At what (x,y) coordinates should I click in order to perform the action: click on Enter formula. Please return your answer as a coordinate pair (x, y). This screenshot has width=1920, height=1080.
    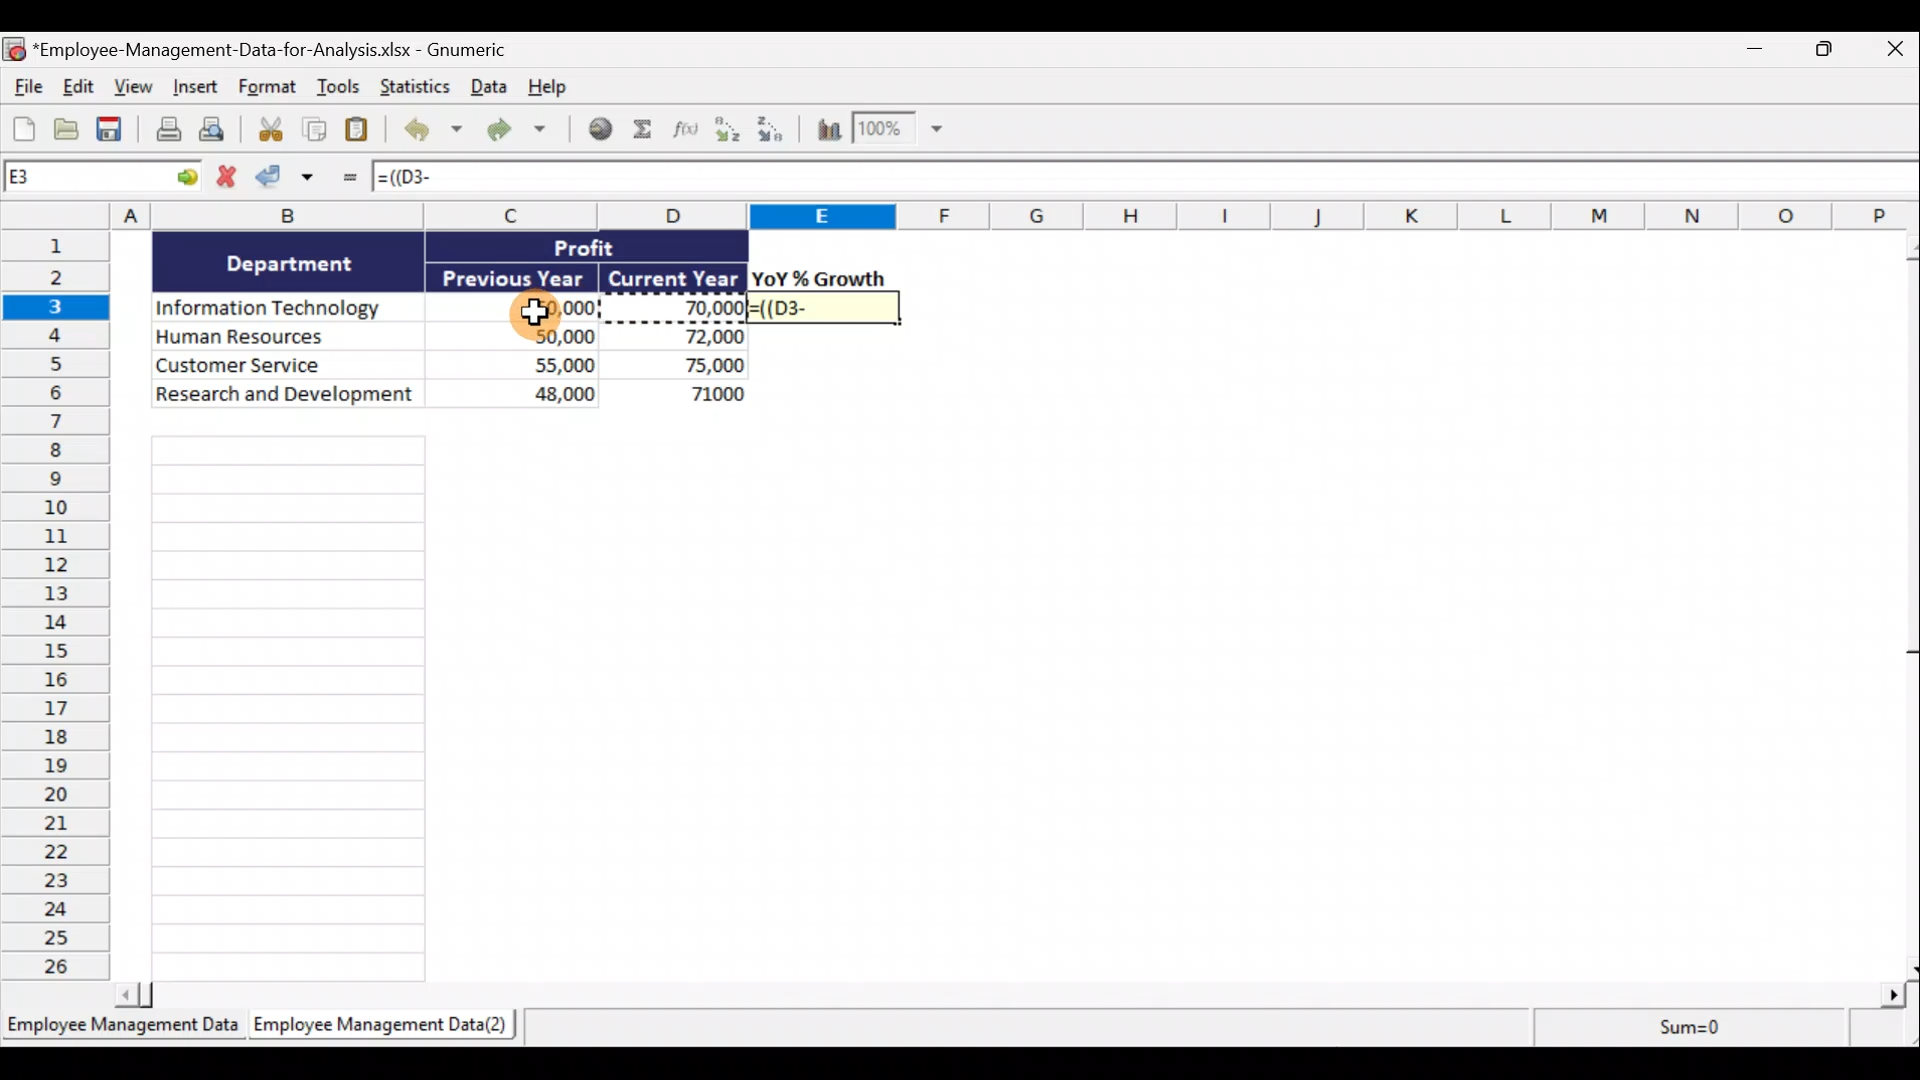
    Looking at the image, I should click on (347, 181).